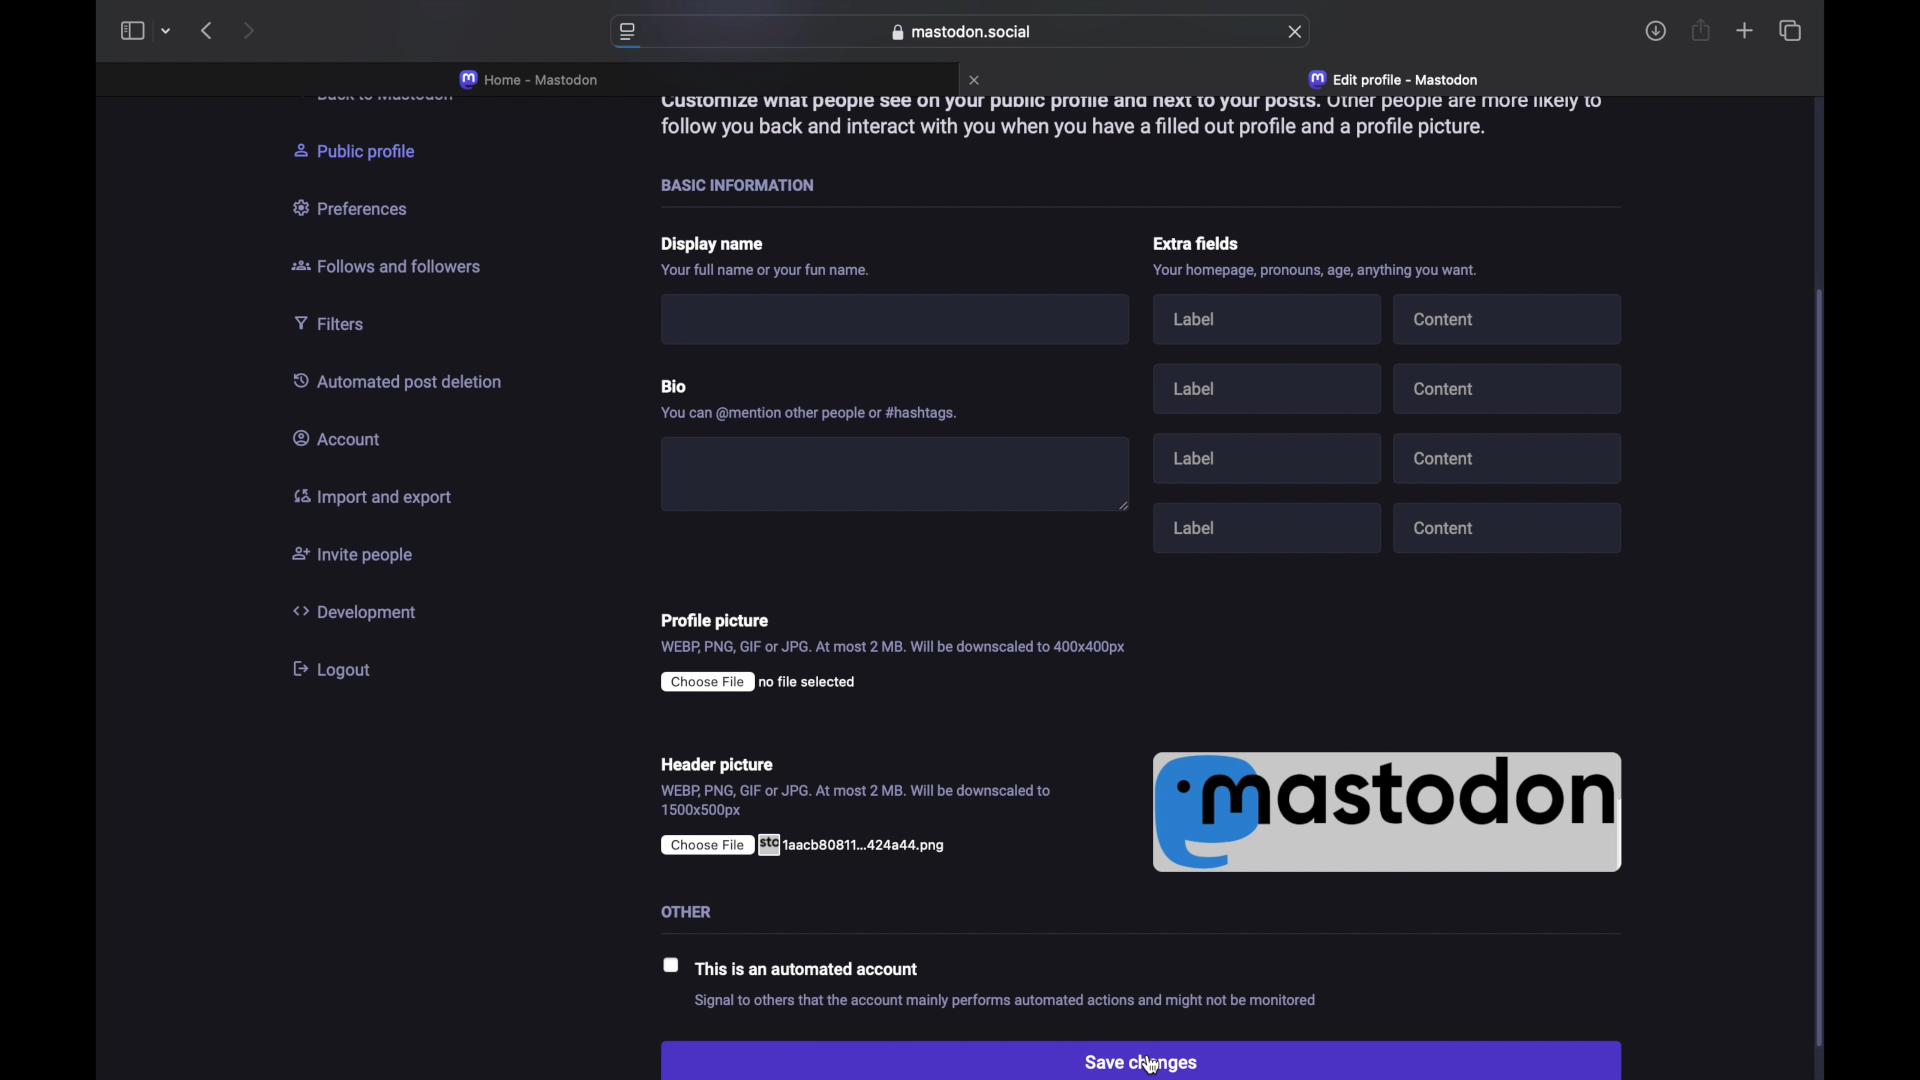  What do you see at coordinates (665, 966) in the screenshot?
I see `check box` at bounding box center [665, 966].